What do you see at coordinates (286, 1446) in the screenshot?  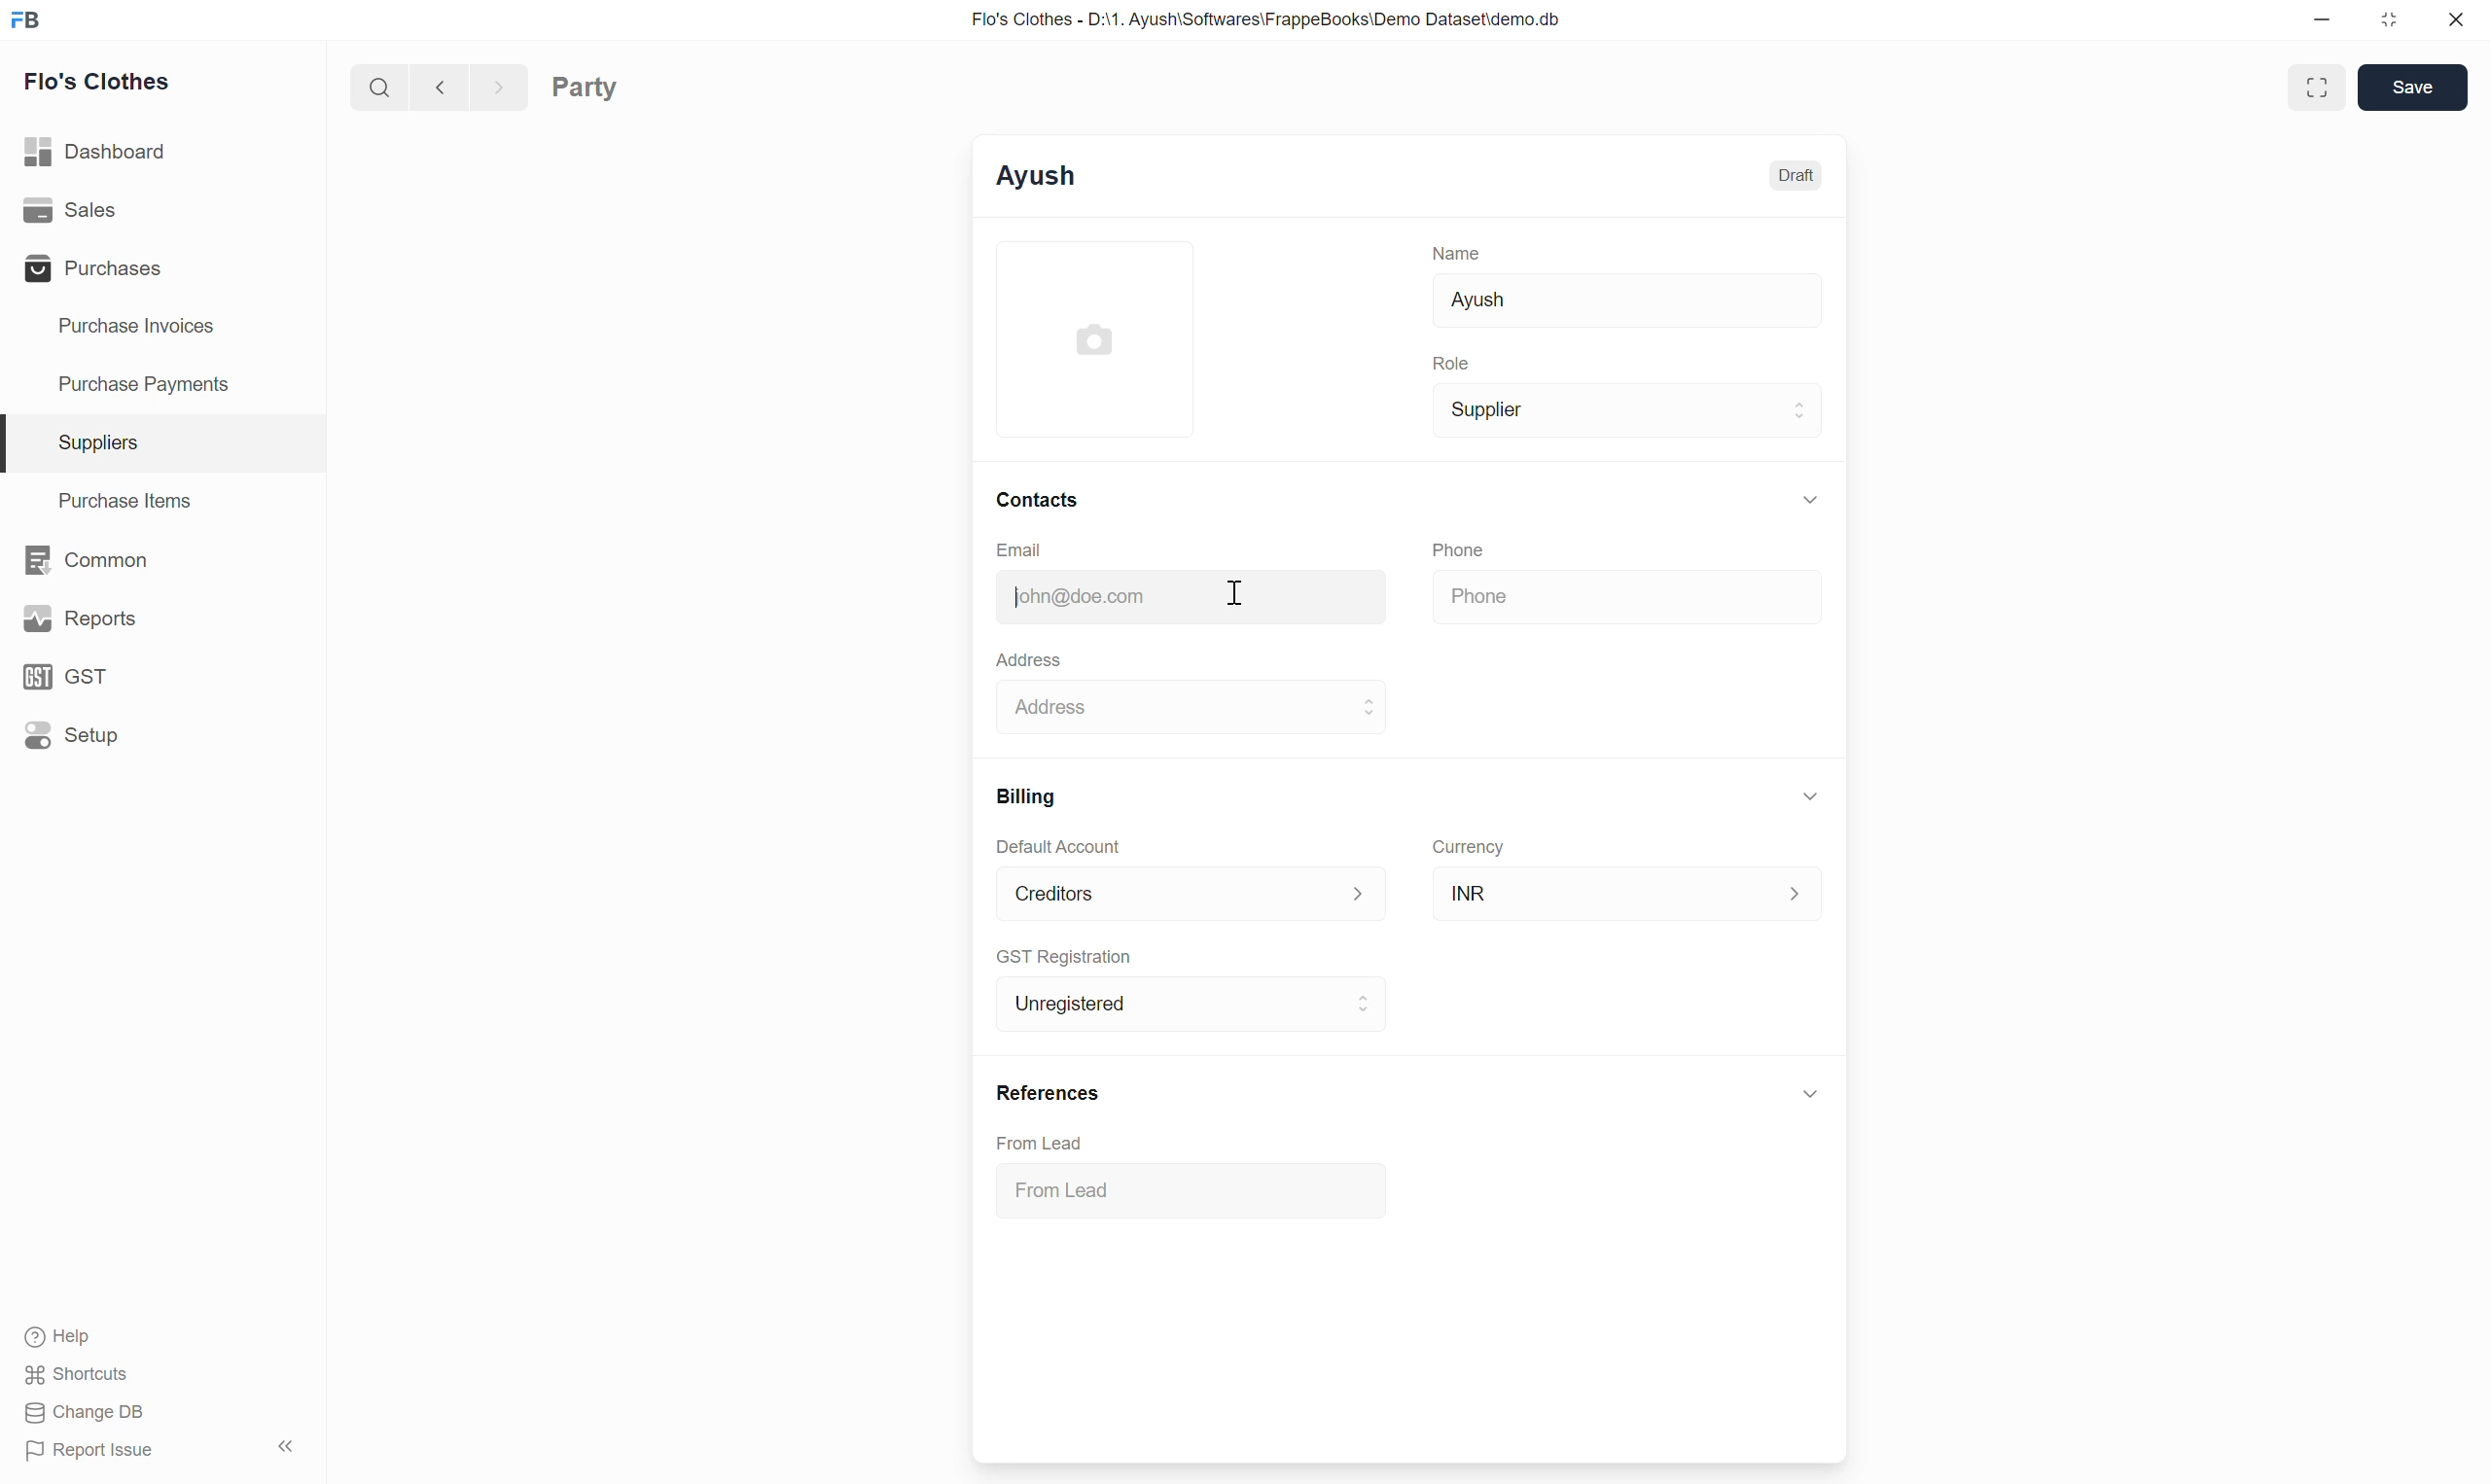 I see `Collapse sidebar` at bounding box center [286, 1446].